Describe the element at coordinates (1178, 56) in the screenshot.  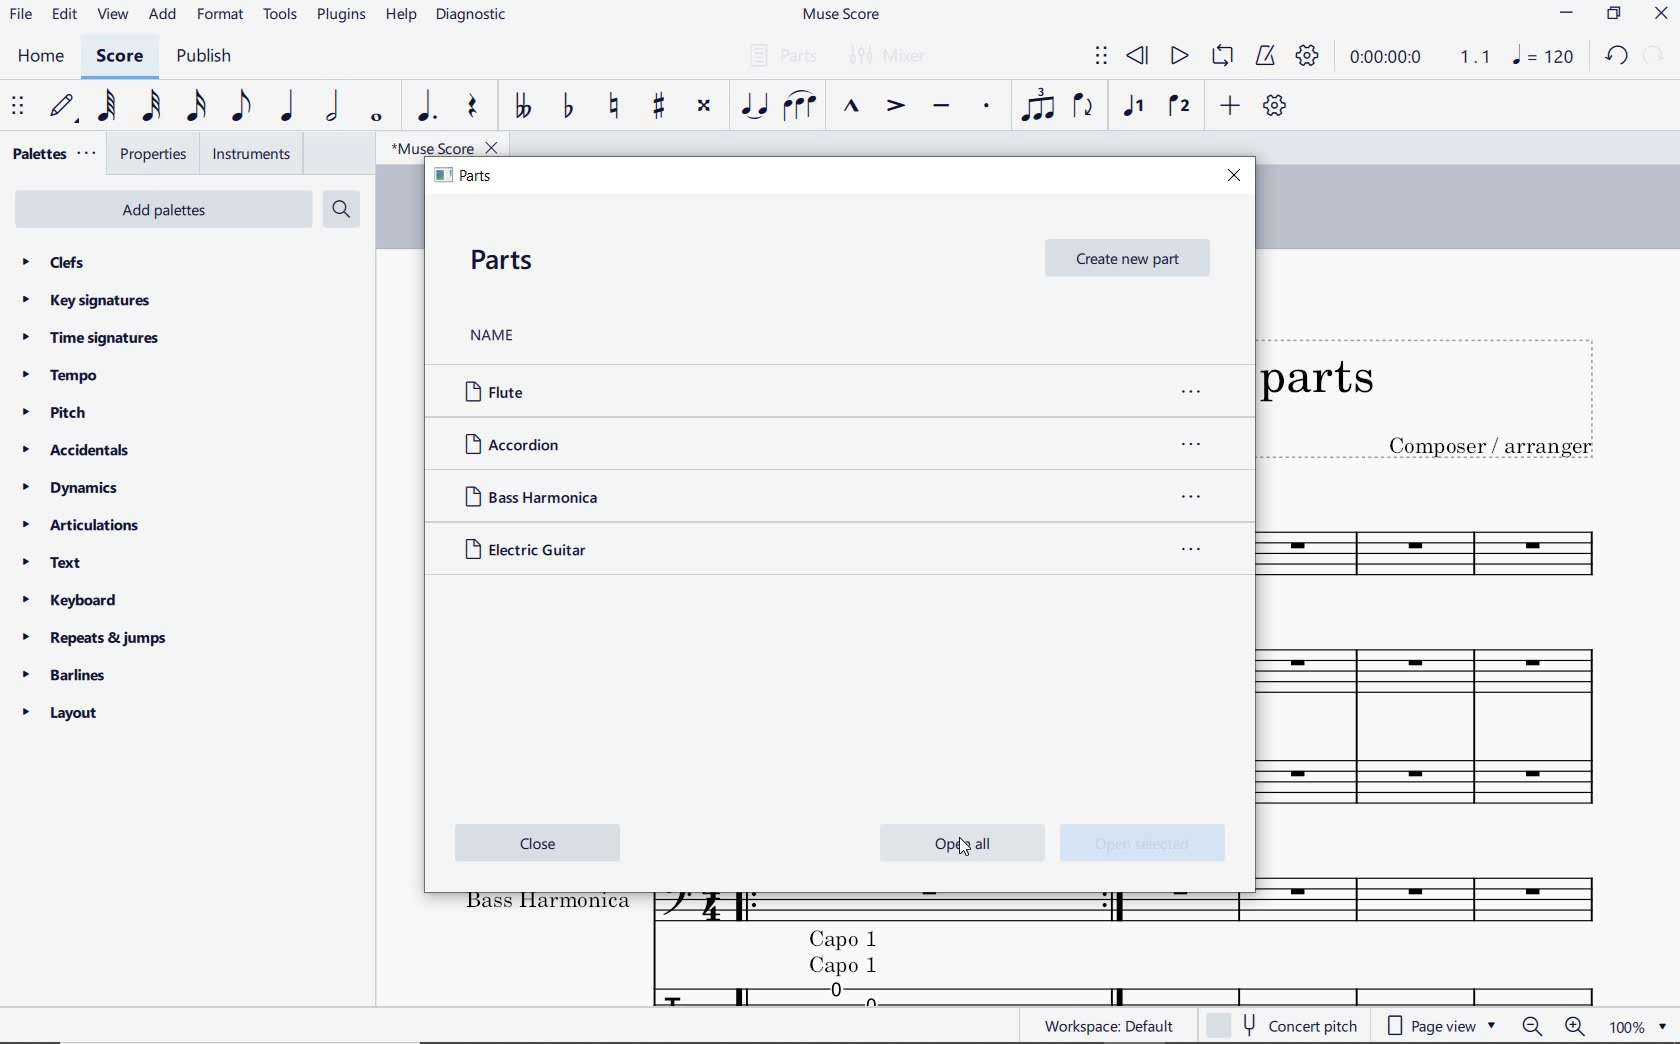
I see `play` at that location.